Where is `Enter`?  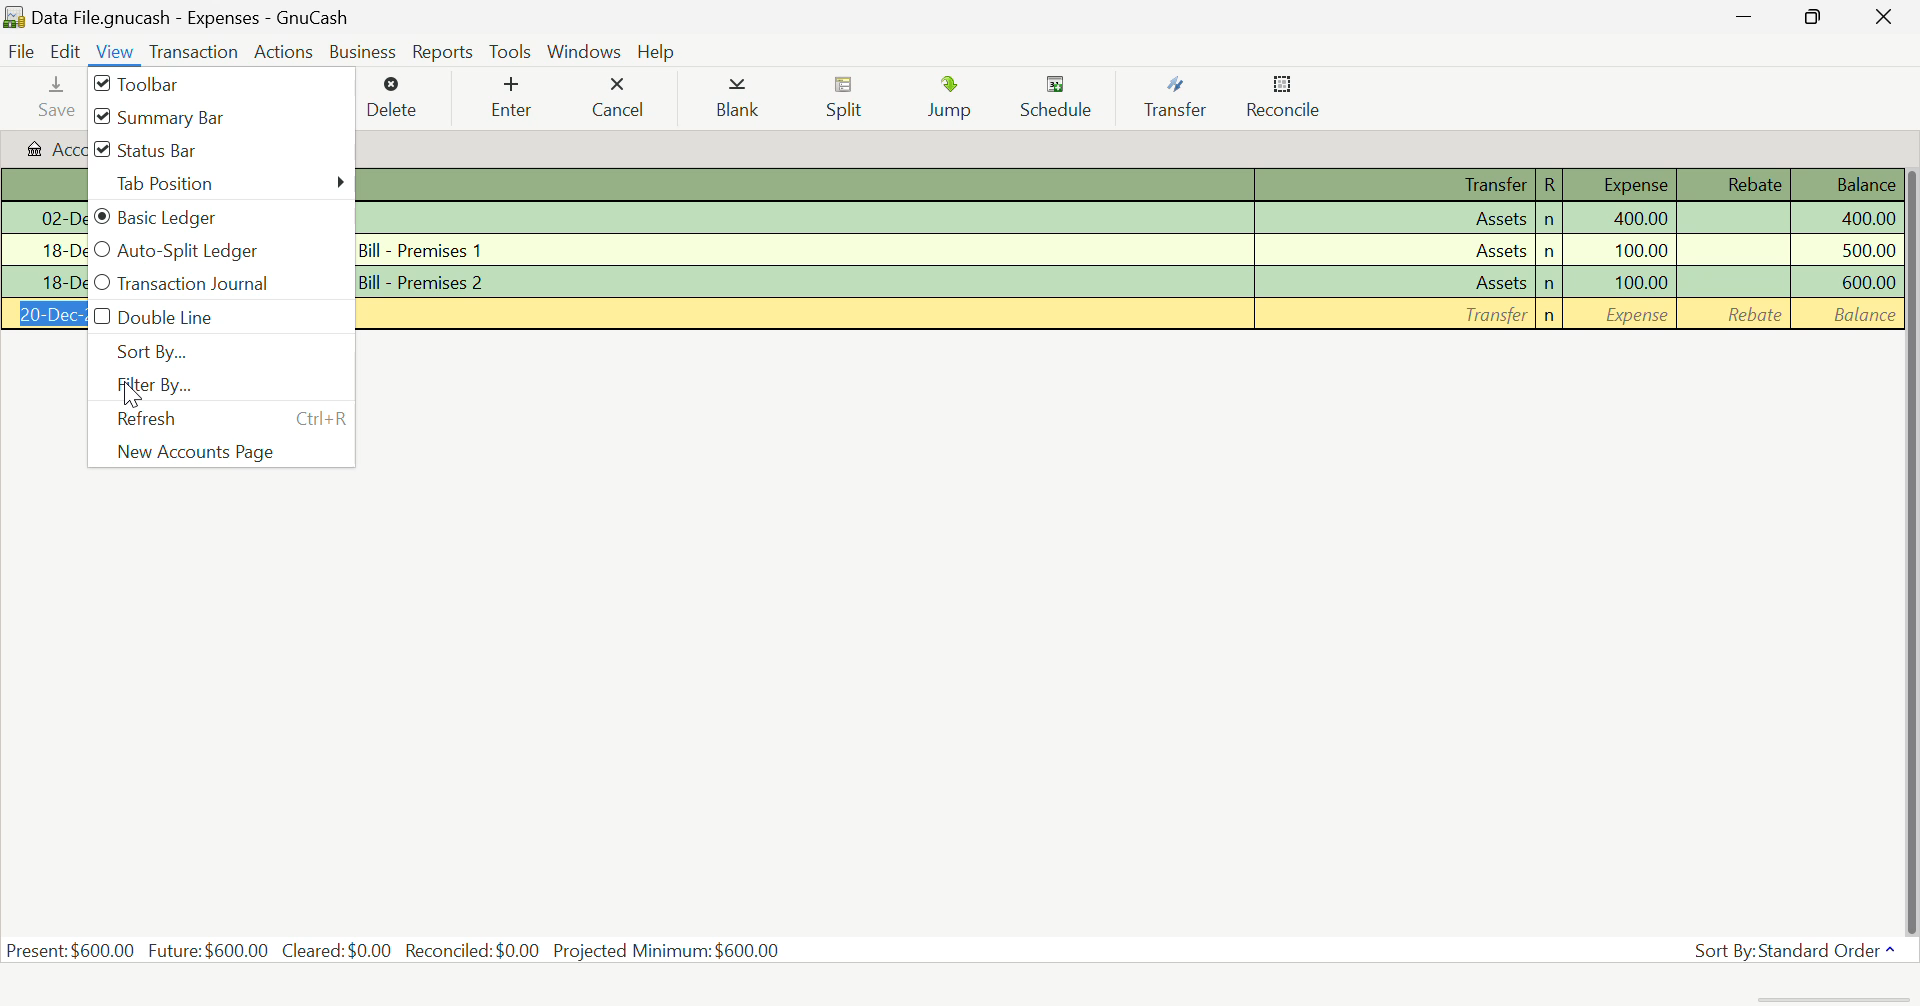
Enter is located at coordinates (516, 97).